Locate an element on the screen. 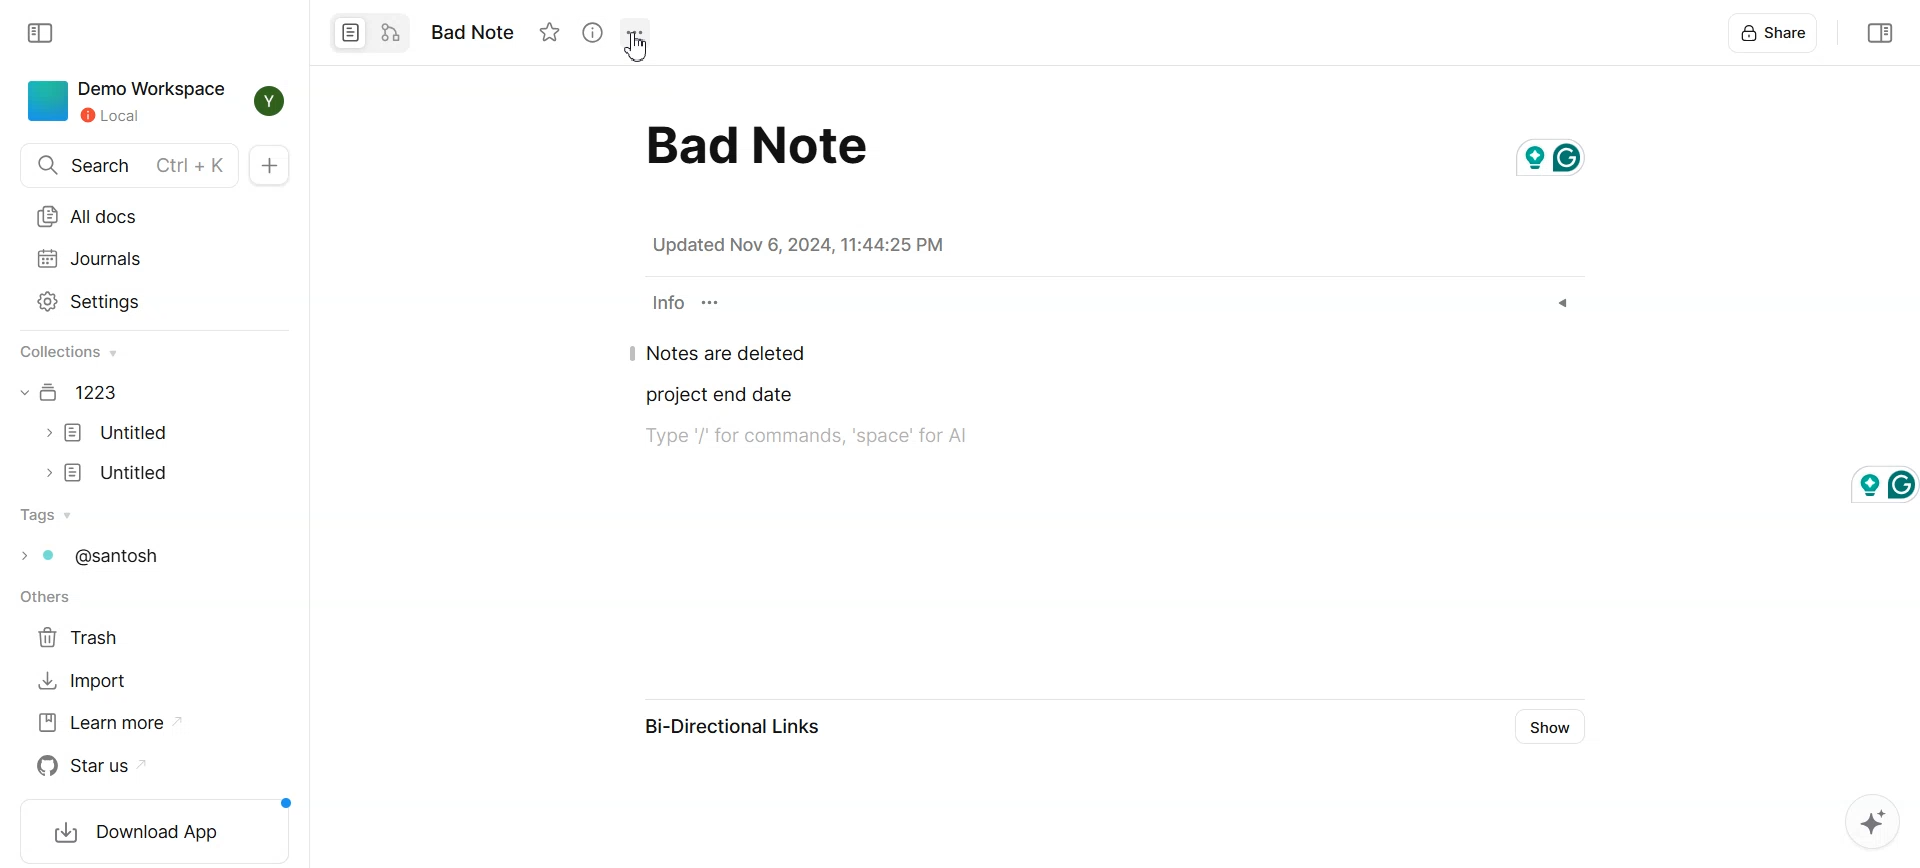  Learn more is located at coordinates (108, 723).